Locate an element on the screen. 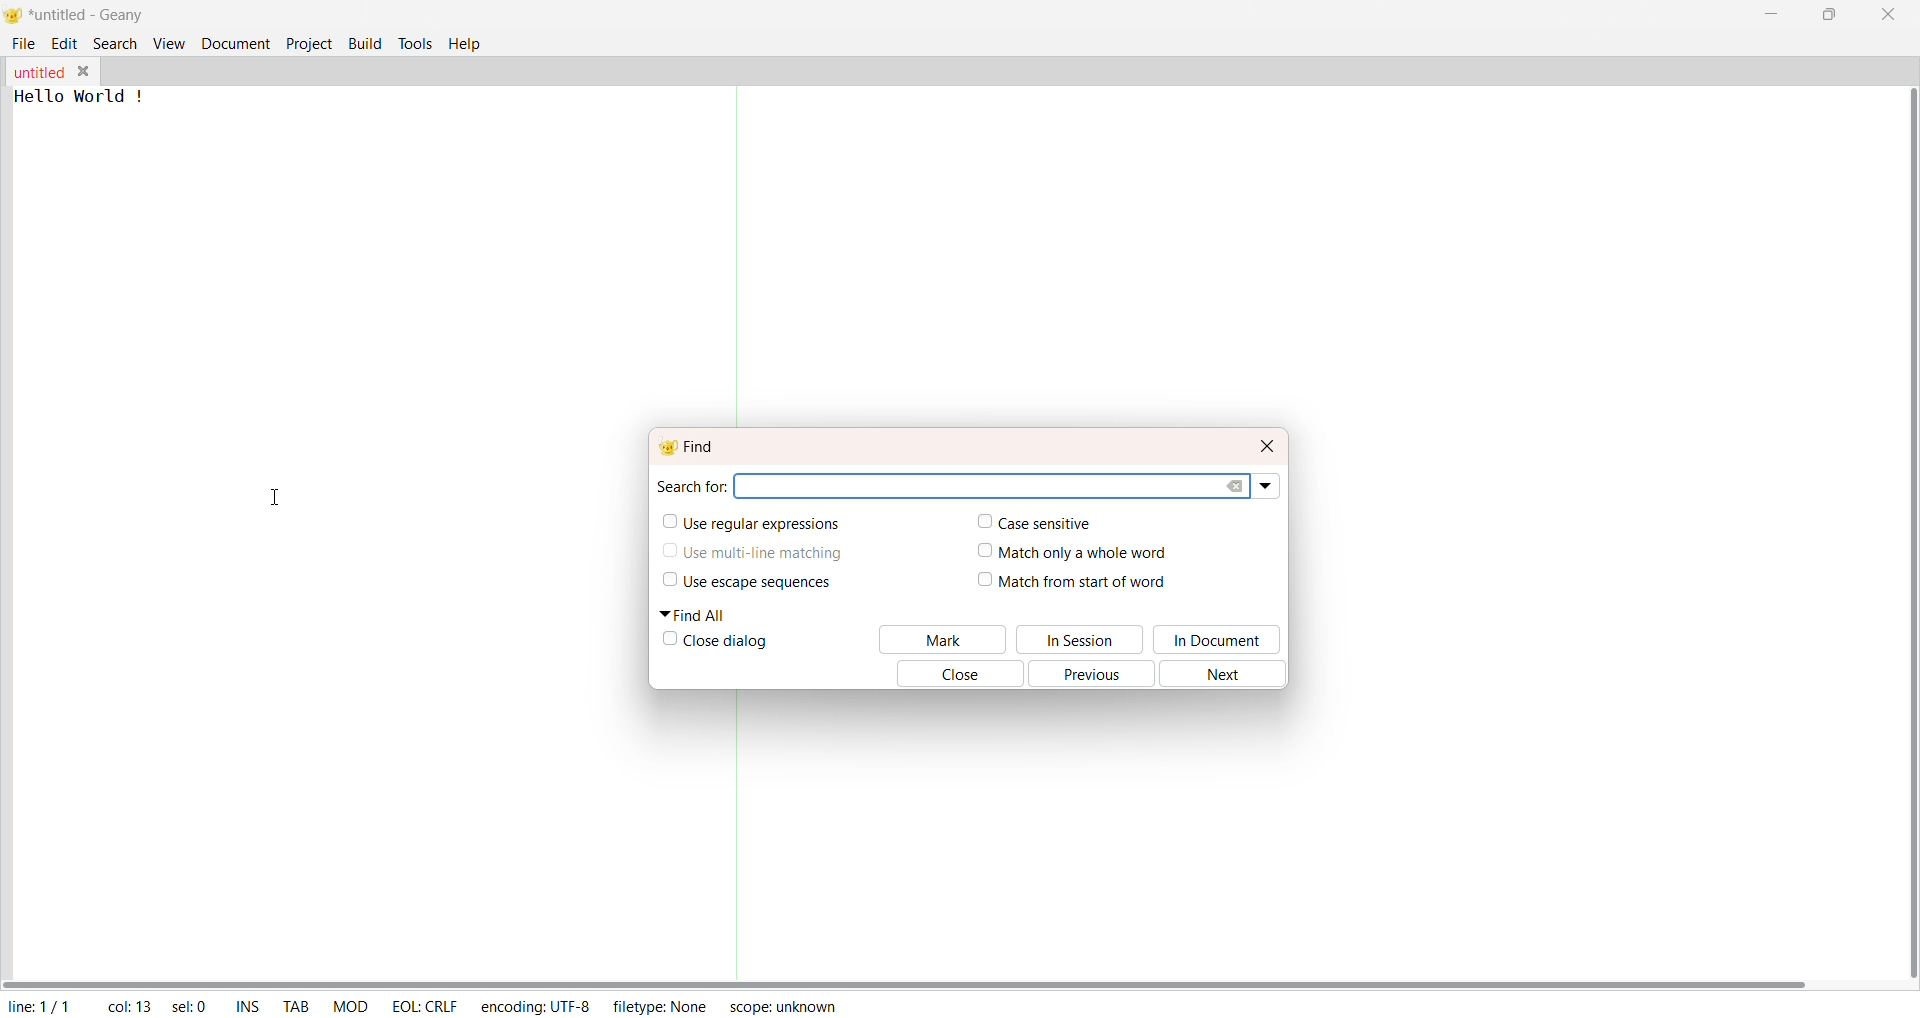 This screenshot has width=1920, height=1018. Use regular Expression is located at coordinates (763, 525).